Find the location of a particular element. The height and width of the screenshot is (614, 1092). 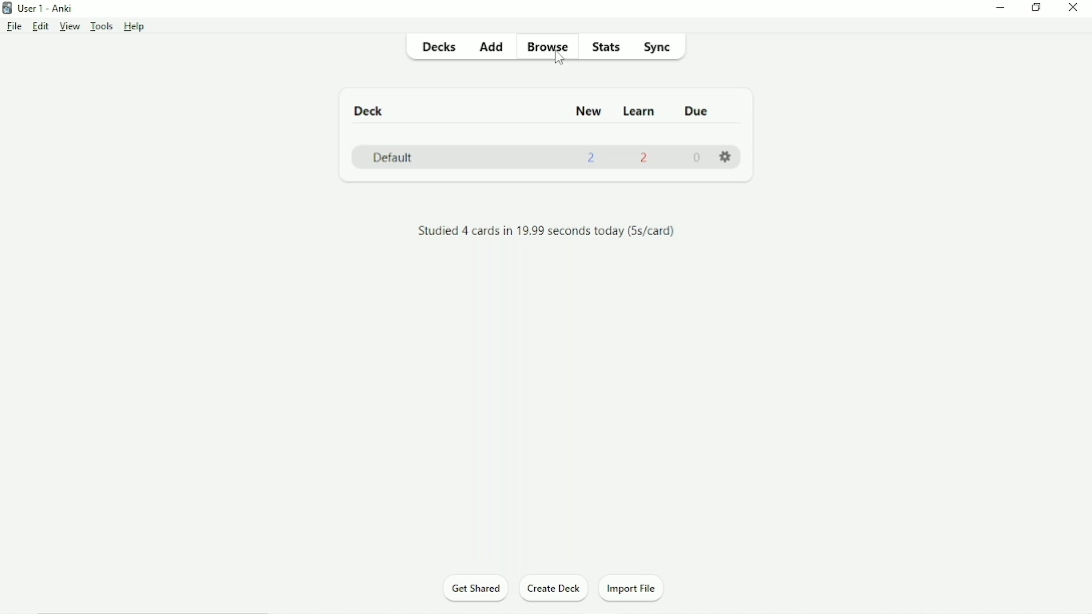

Browse is located at coordinates (549, 48).